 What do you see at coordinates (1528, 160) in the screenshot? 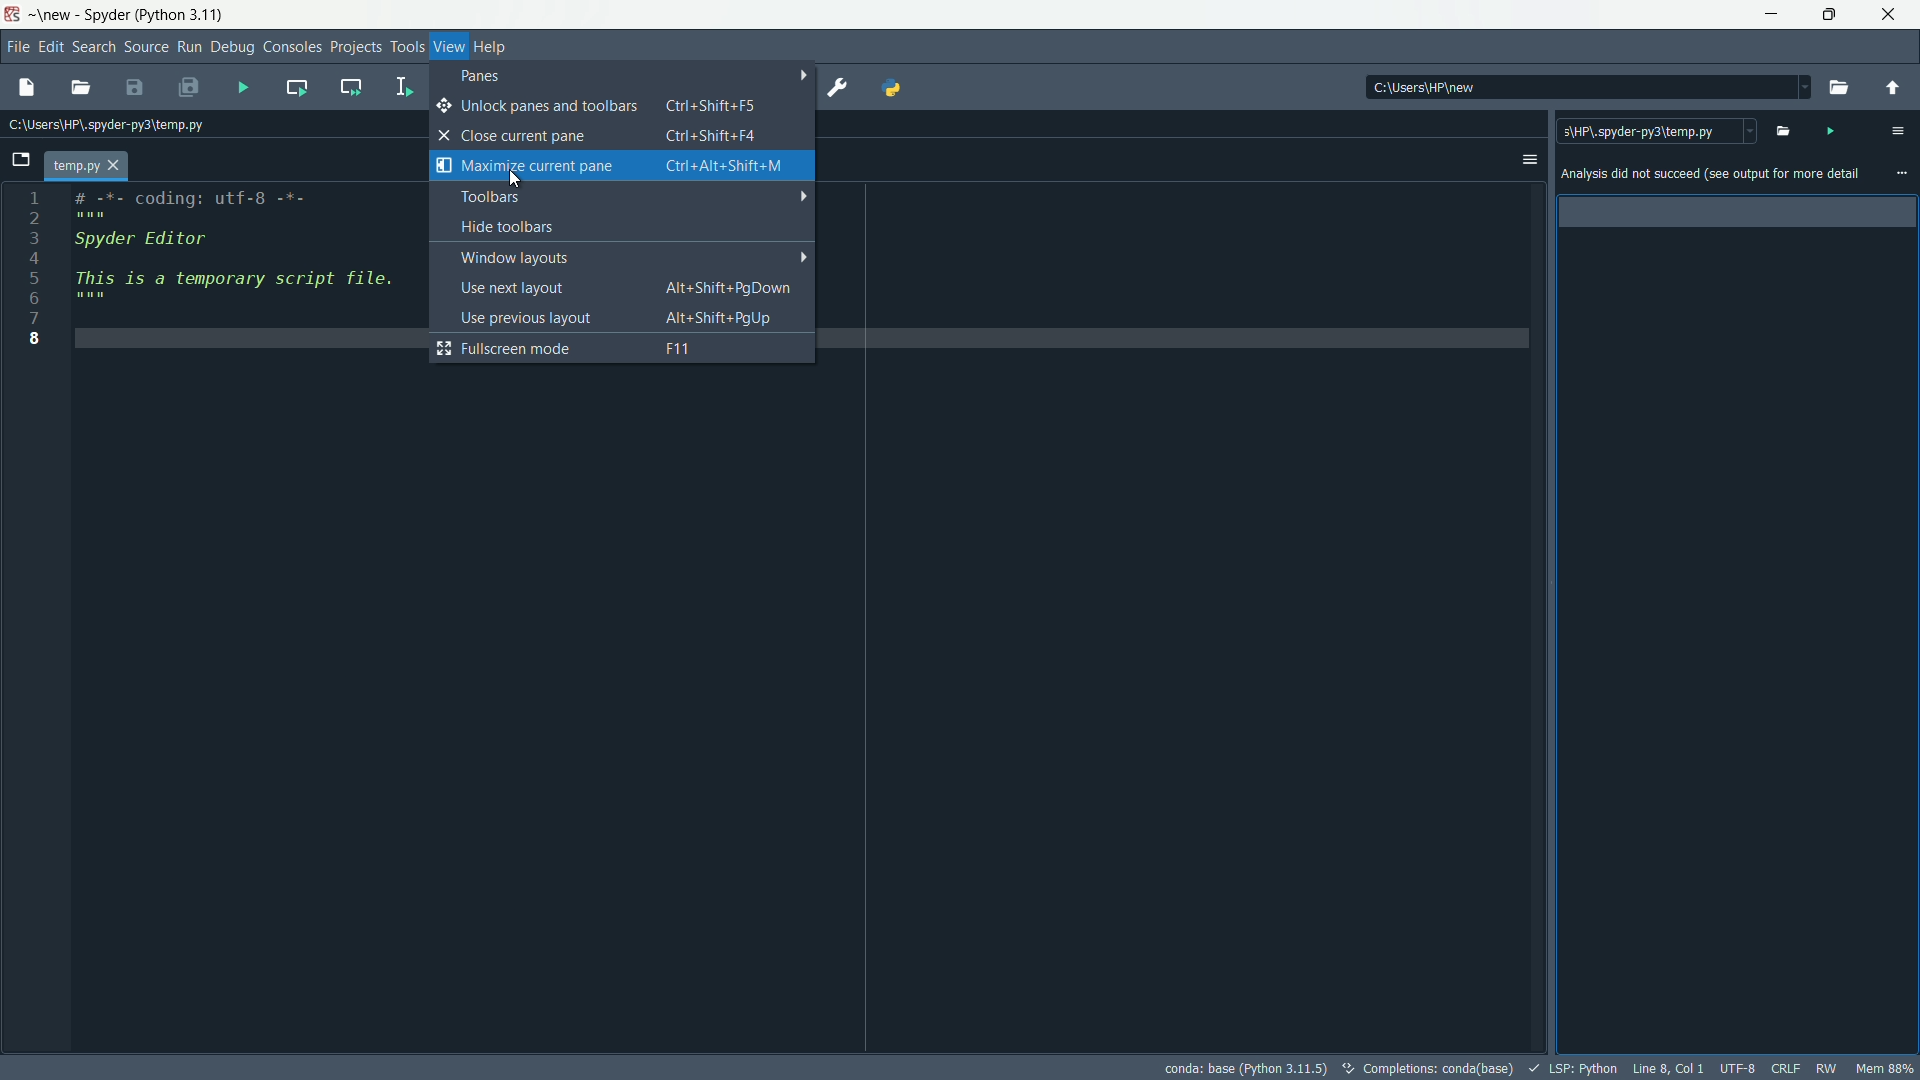
I see `options` at bounding box center [1528, 160].